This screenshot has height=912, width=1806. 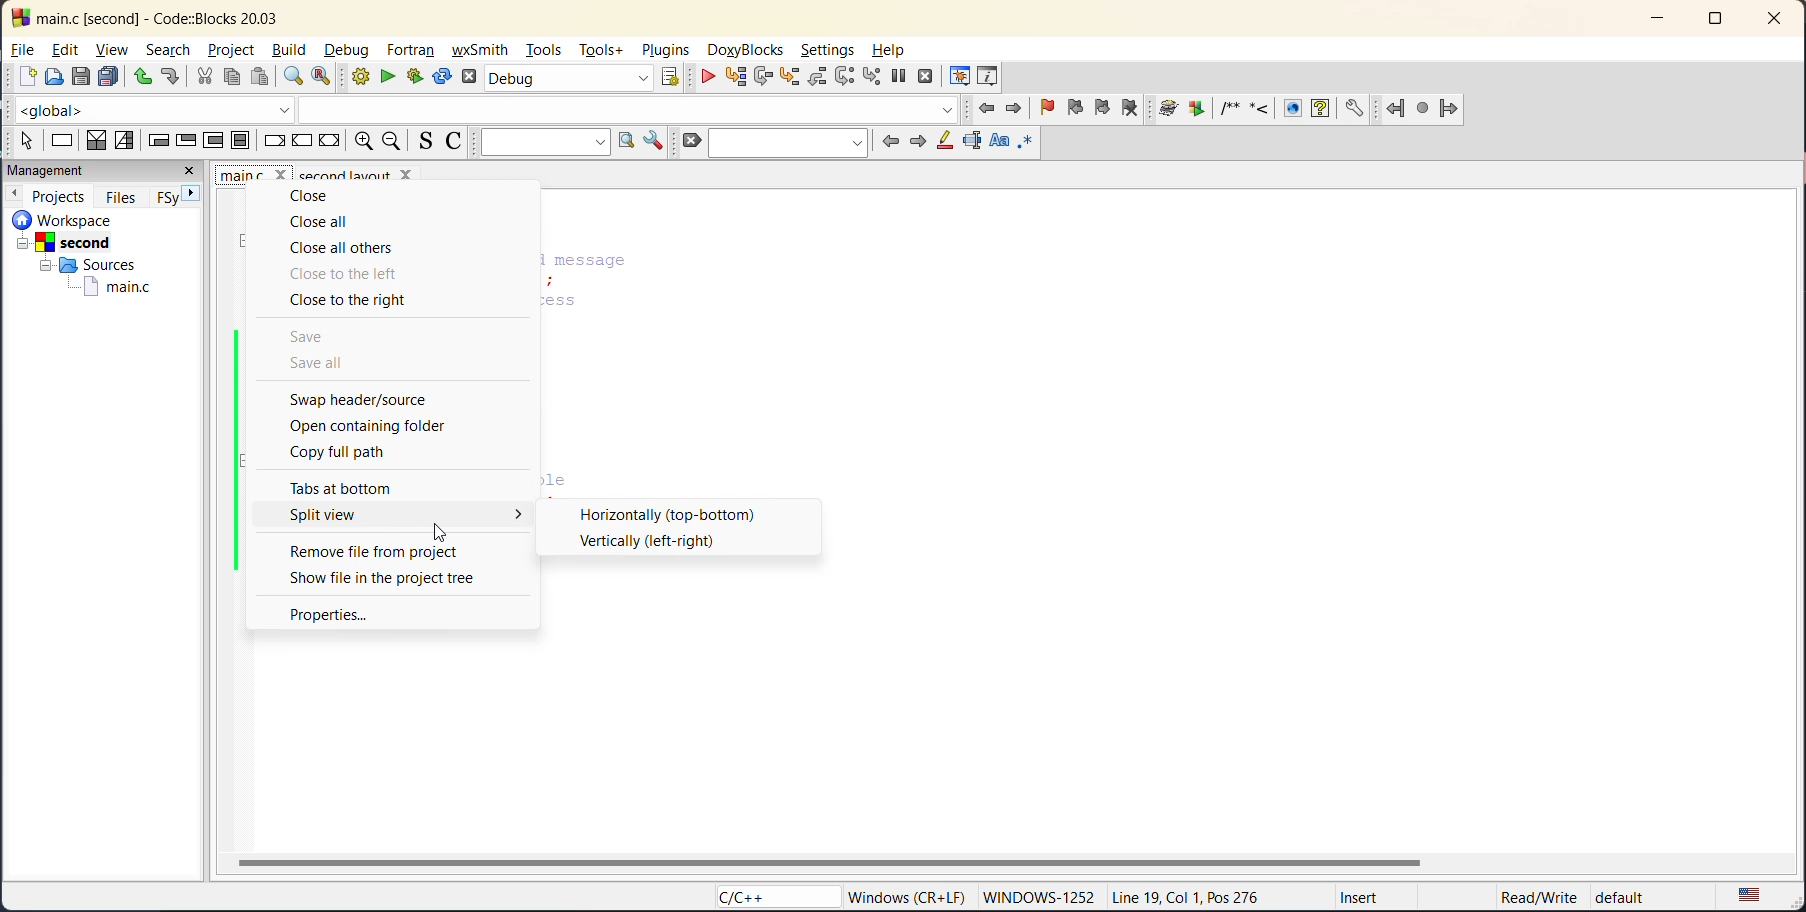 I want to click on help, so click(x=897, y=50).